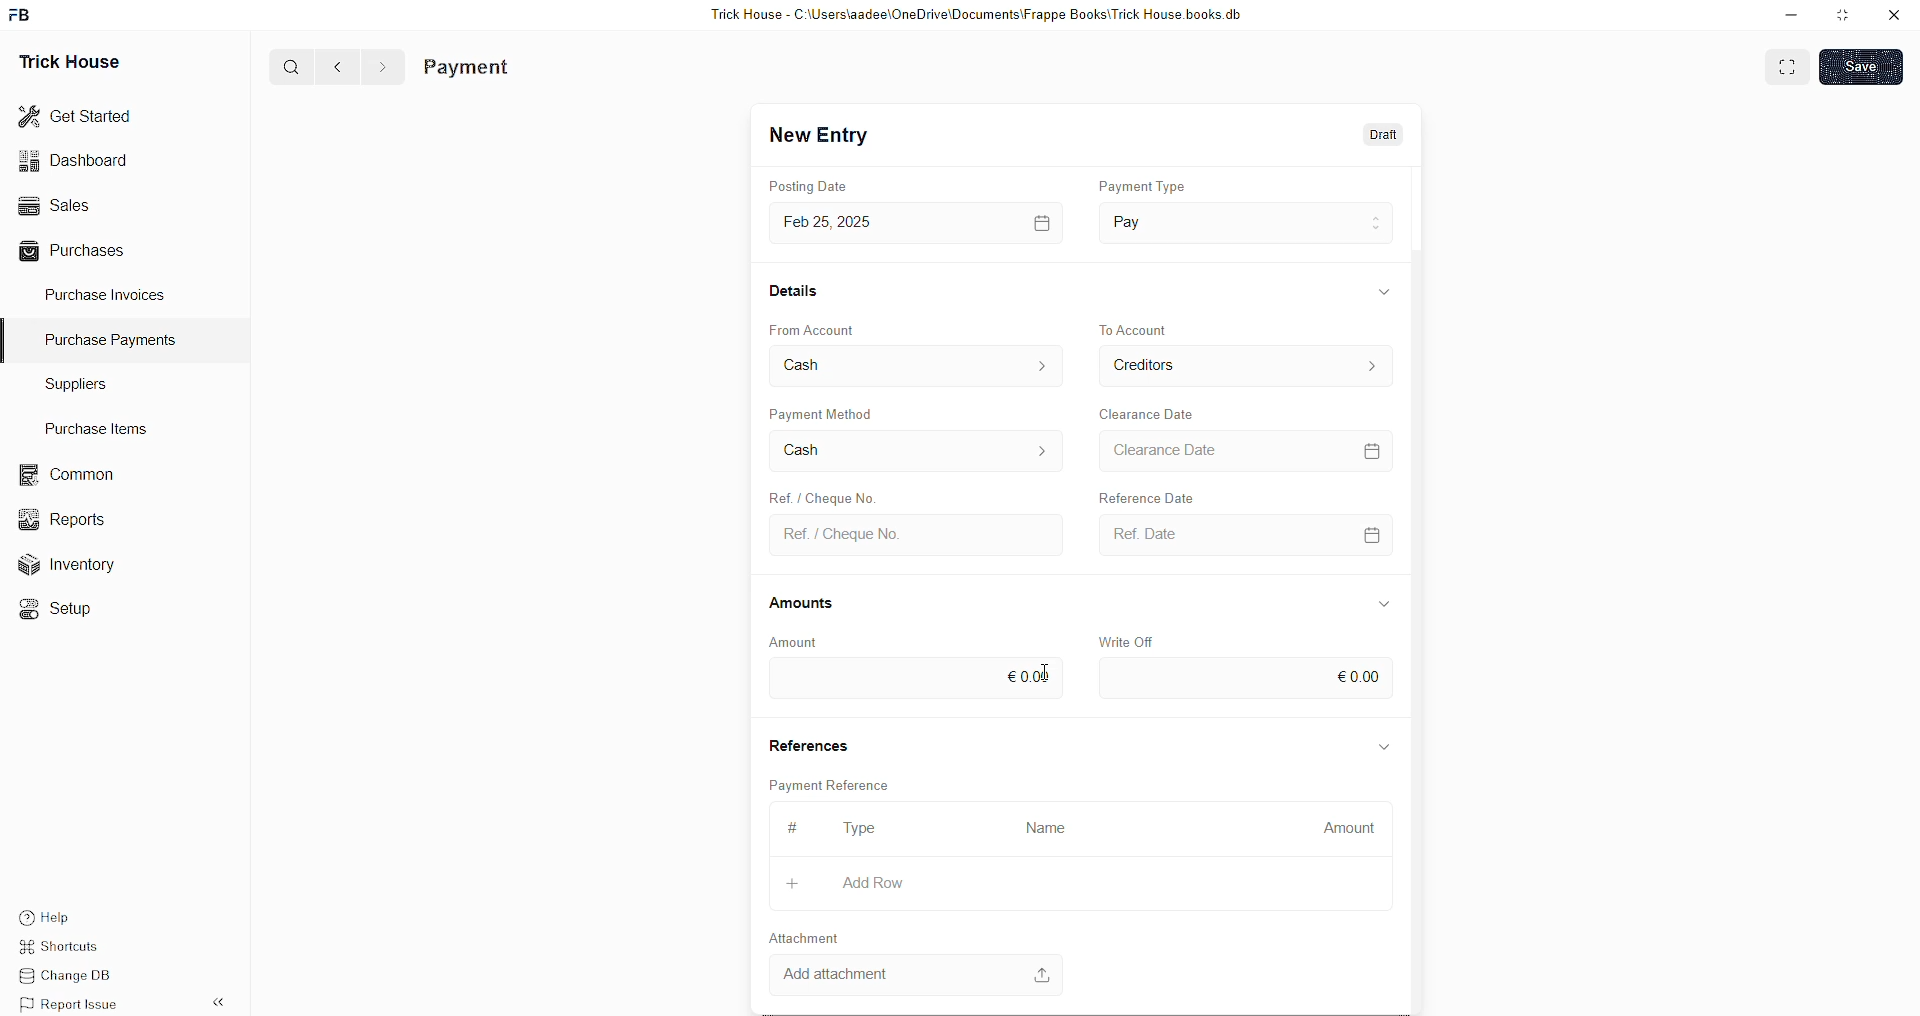  I want to click on New Entry, so click(824, 136).